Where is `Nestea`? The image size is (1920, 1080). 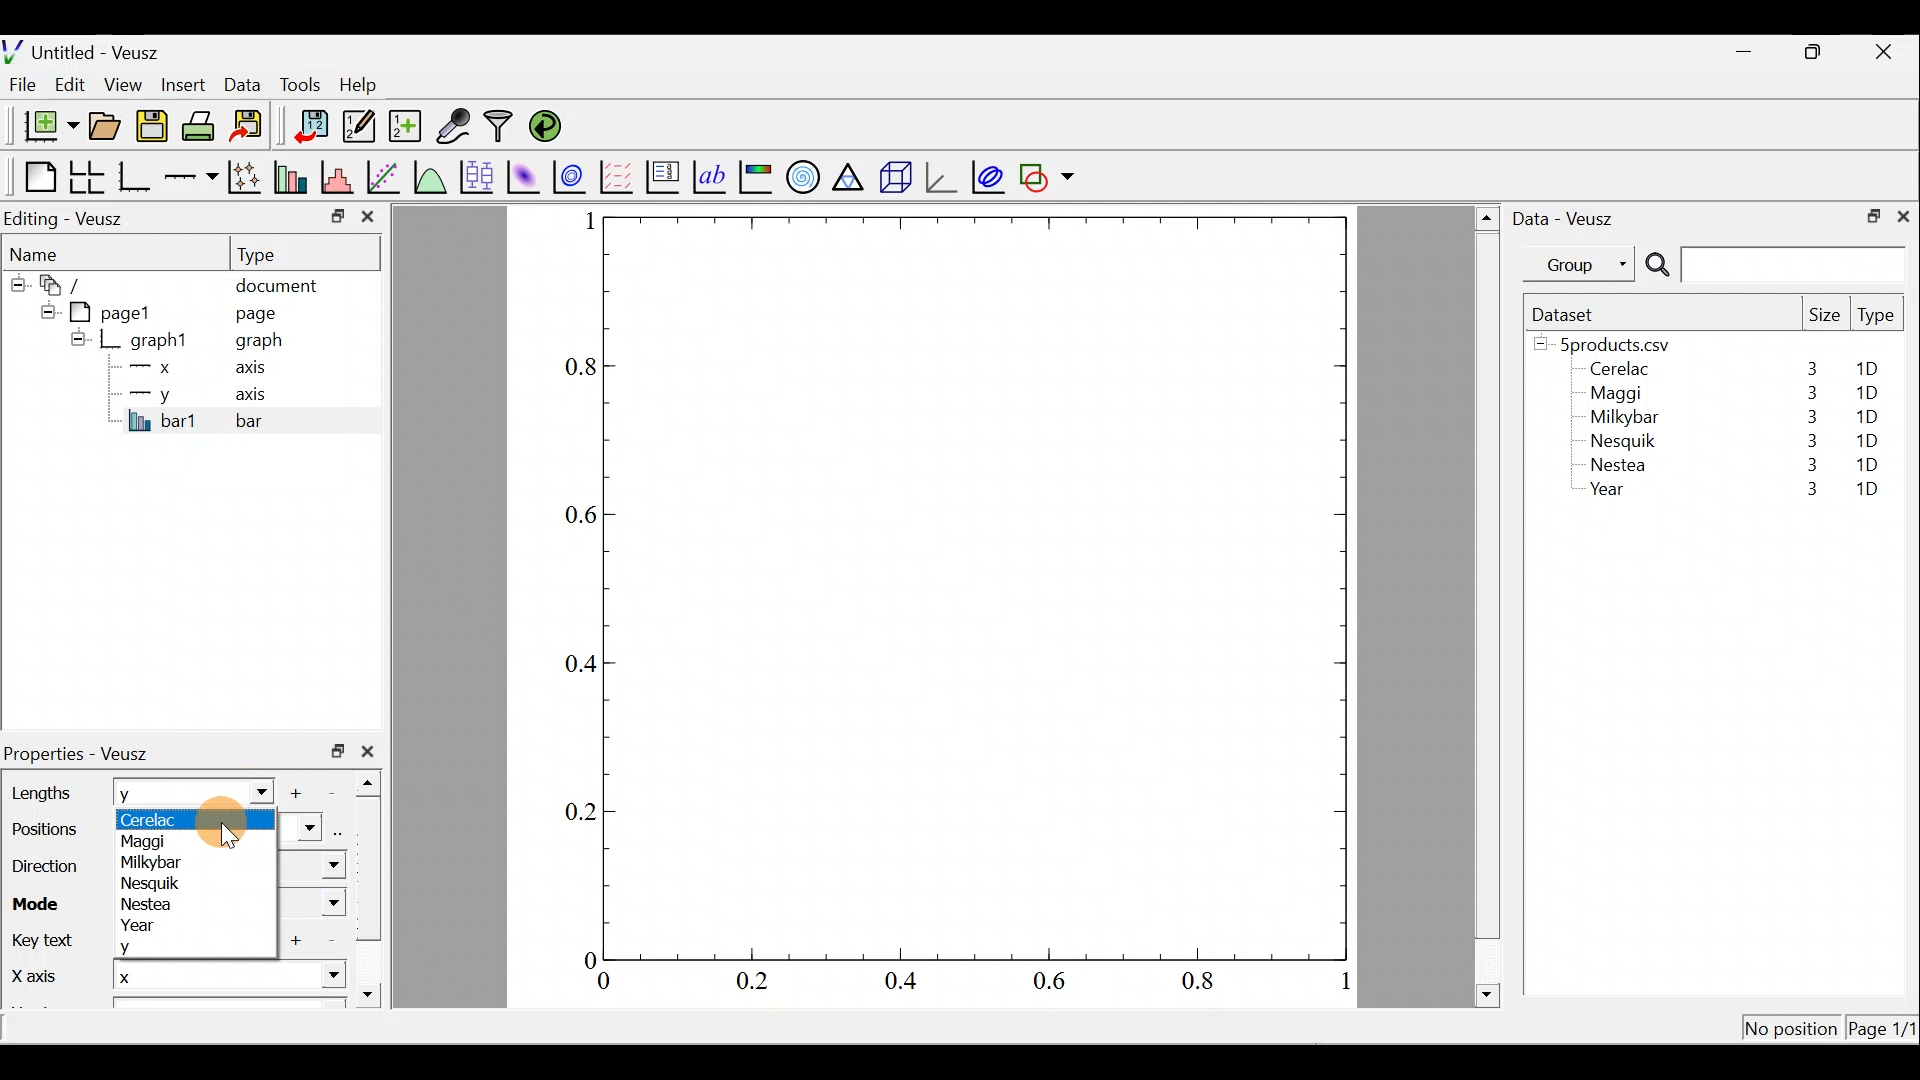 Nestea is located at coordinates (1619, 465).